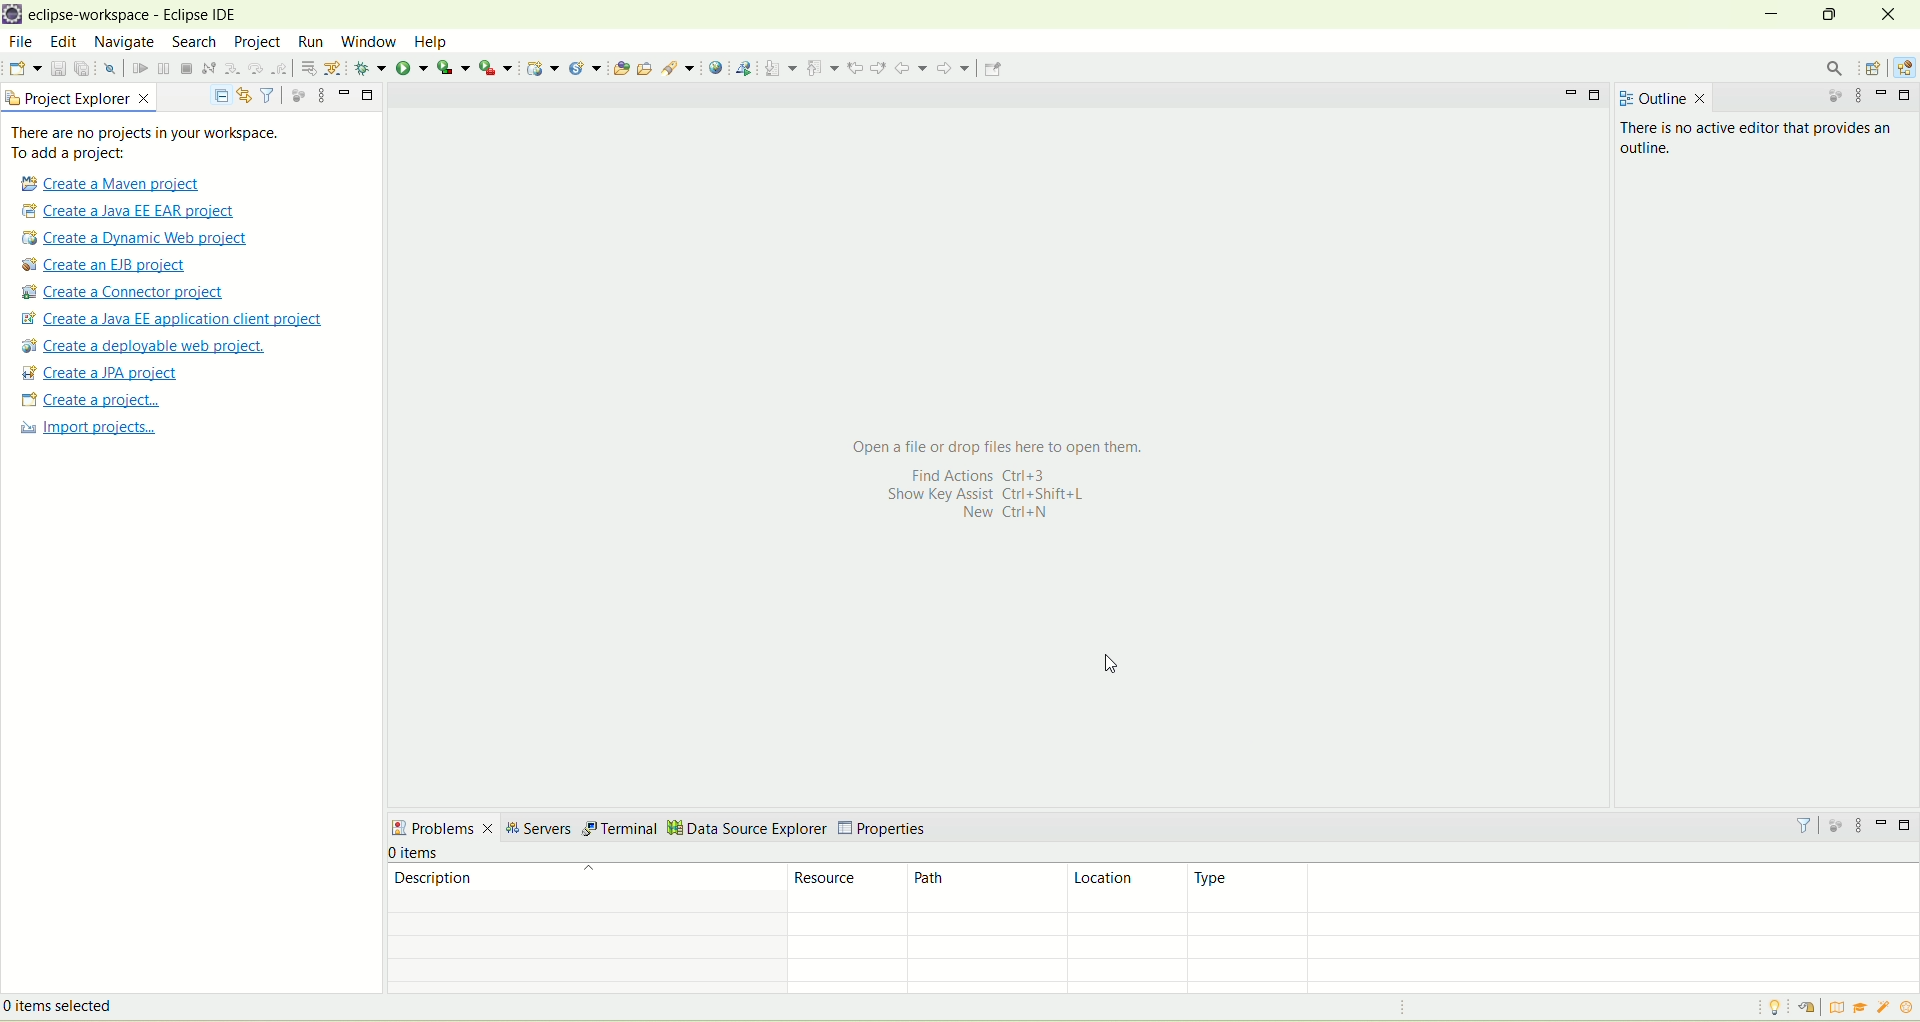 This screenshot has width=1920, height=1022. I want to click on maximize, so click(1826, 12).